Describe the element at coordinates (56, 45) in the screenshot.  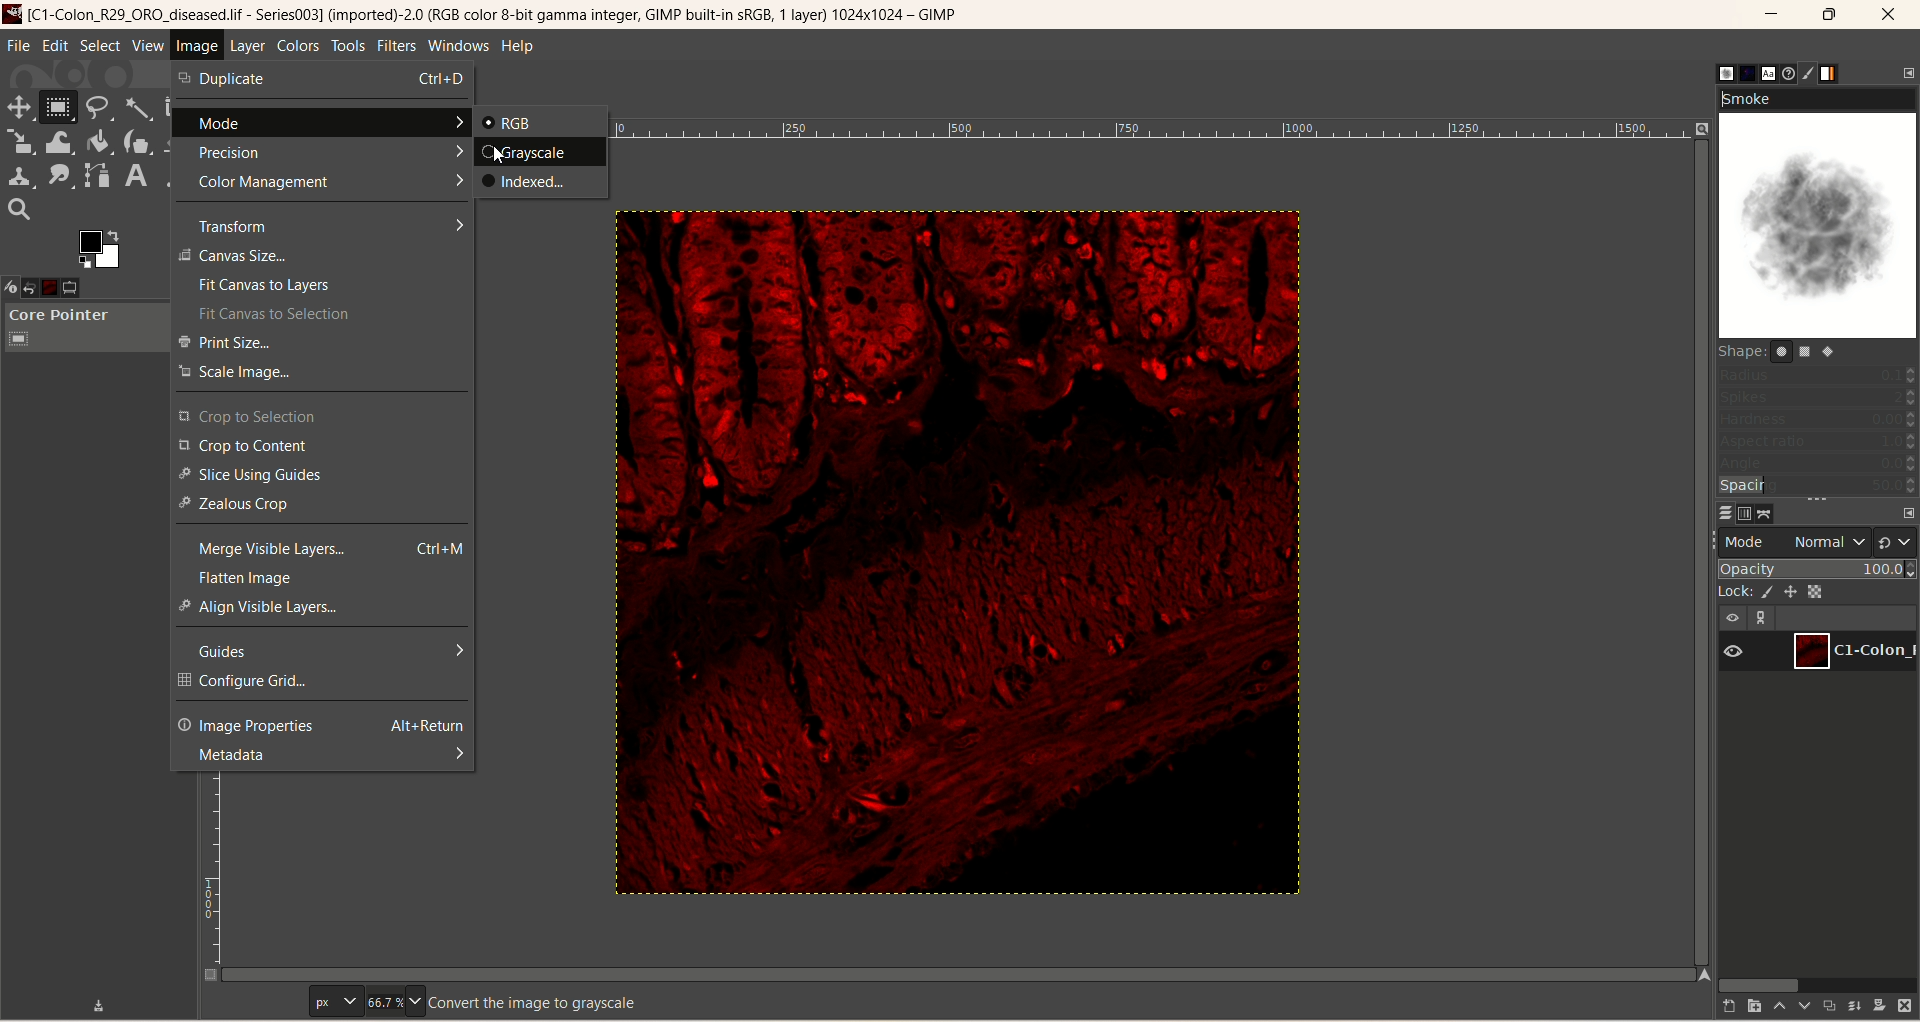
I see `edit` at that location.